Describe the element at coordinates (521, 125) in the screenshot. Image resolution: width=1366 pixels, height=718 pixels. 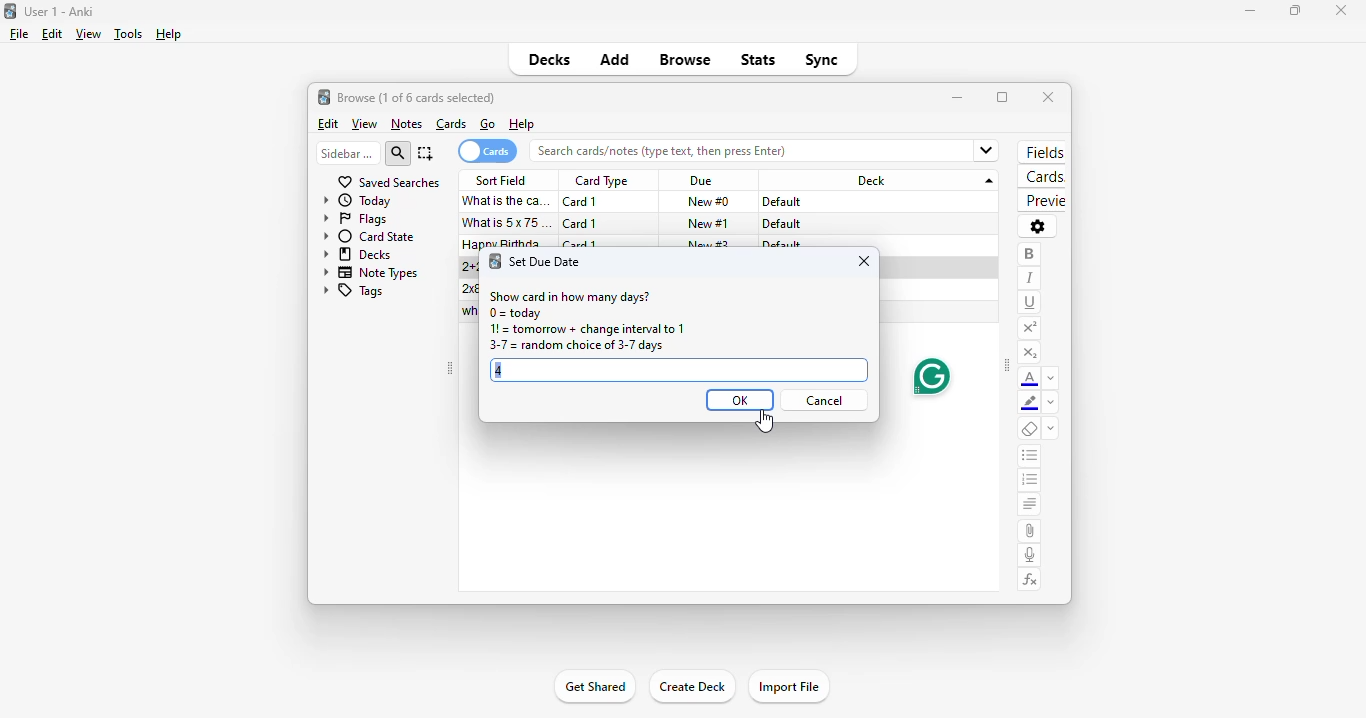
I see `help` at that location.